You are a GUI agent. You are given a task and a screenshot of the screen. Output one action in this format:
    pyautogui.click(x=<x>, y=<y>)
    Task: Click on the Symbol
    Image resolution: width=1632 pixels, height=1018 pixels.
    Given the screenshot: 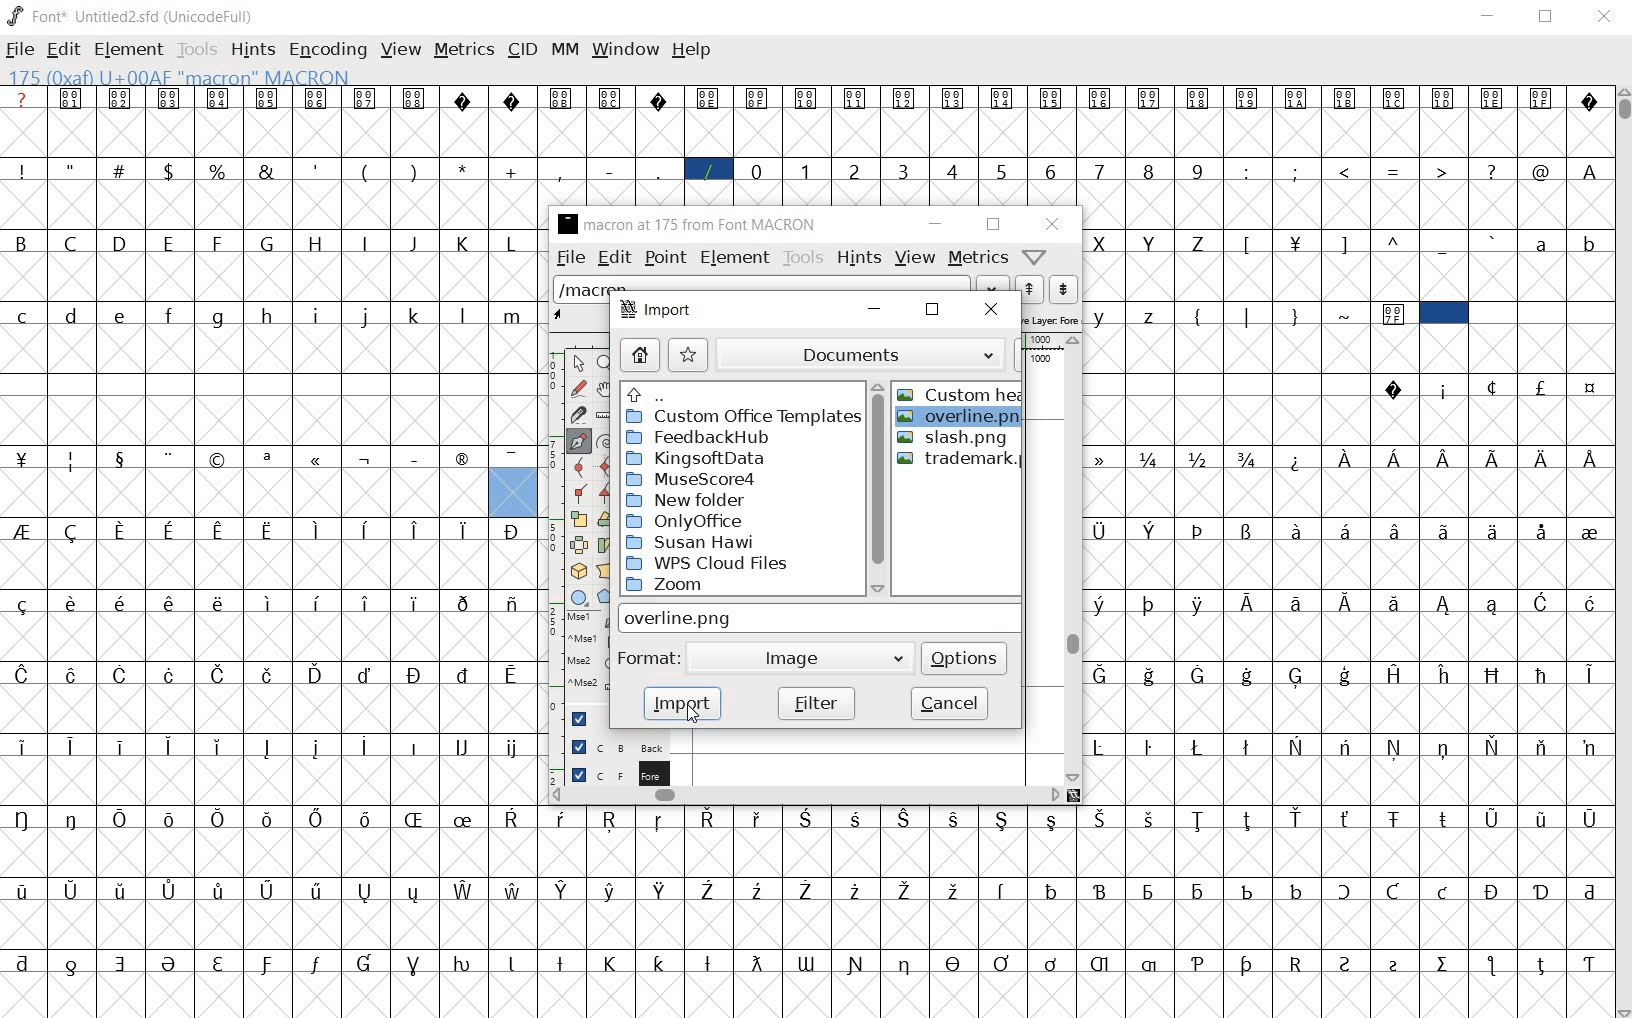 What is the action you would take?
    pyautogui.click(x=1104, y=888)
    